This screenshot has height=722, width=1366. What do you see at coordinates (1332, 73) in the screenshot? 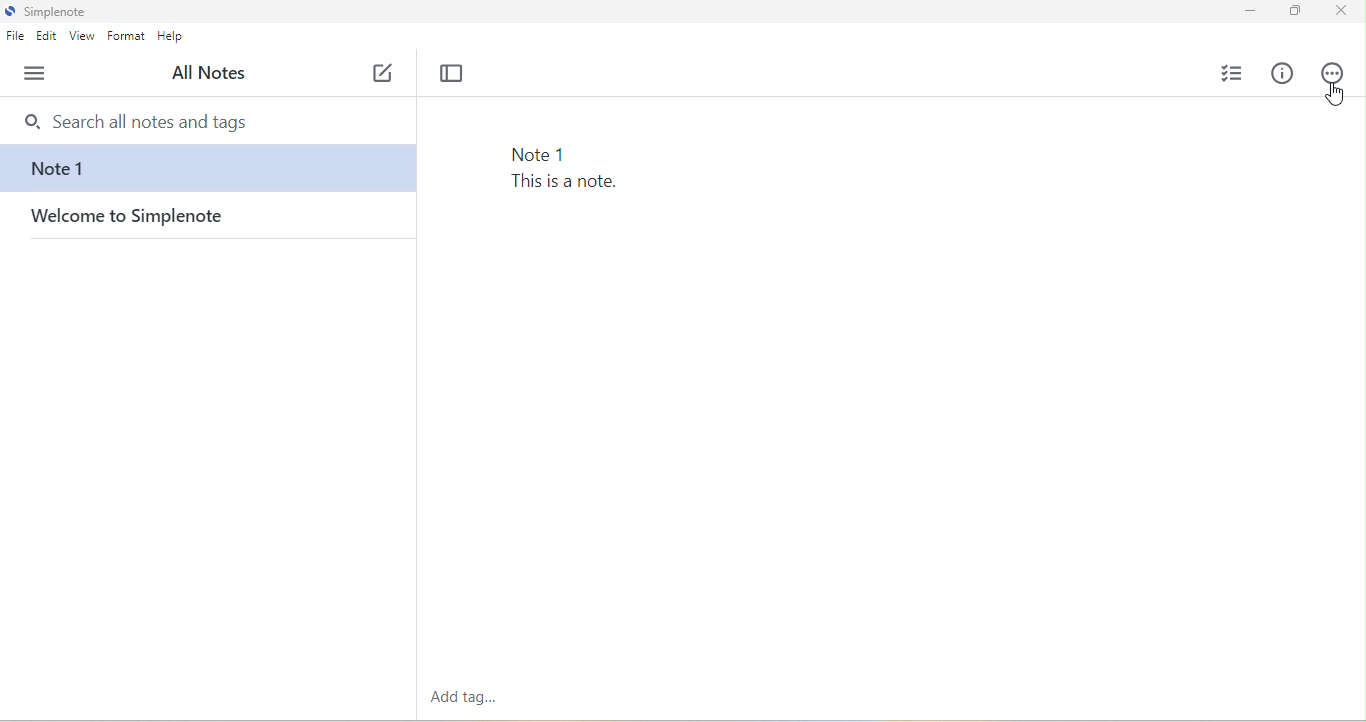
I see `actions` at bounding box center [1332, 73].